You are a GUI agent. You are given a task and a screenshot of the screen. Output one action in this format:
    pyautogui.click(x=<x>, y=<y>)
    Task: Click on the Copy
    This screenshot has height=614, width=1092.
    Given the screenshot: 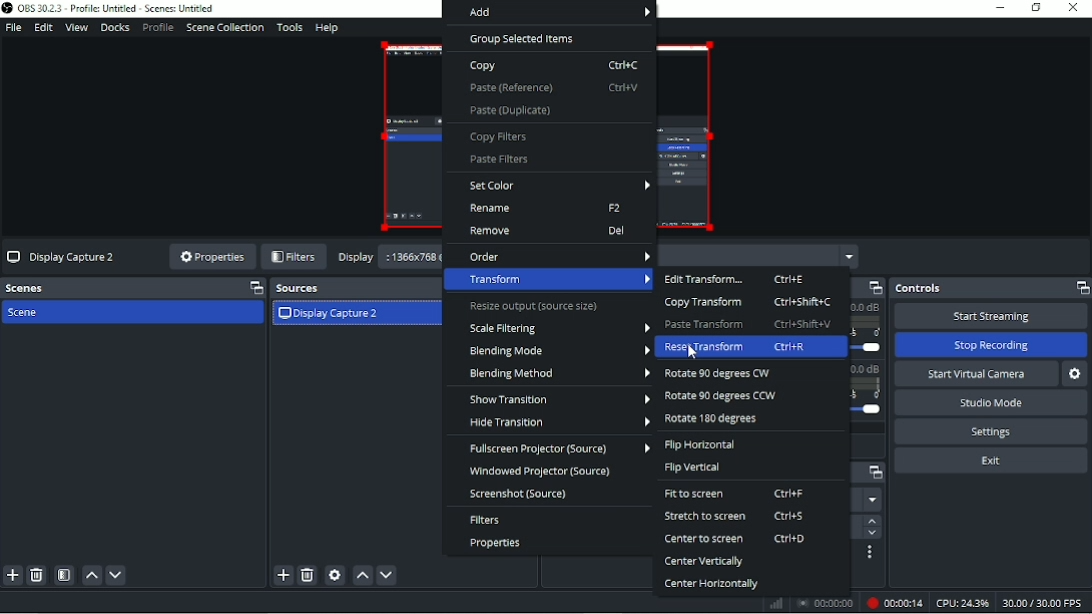 What is the action you would take?
    pyautogui.click(x=554, y=66)
    